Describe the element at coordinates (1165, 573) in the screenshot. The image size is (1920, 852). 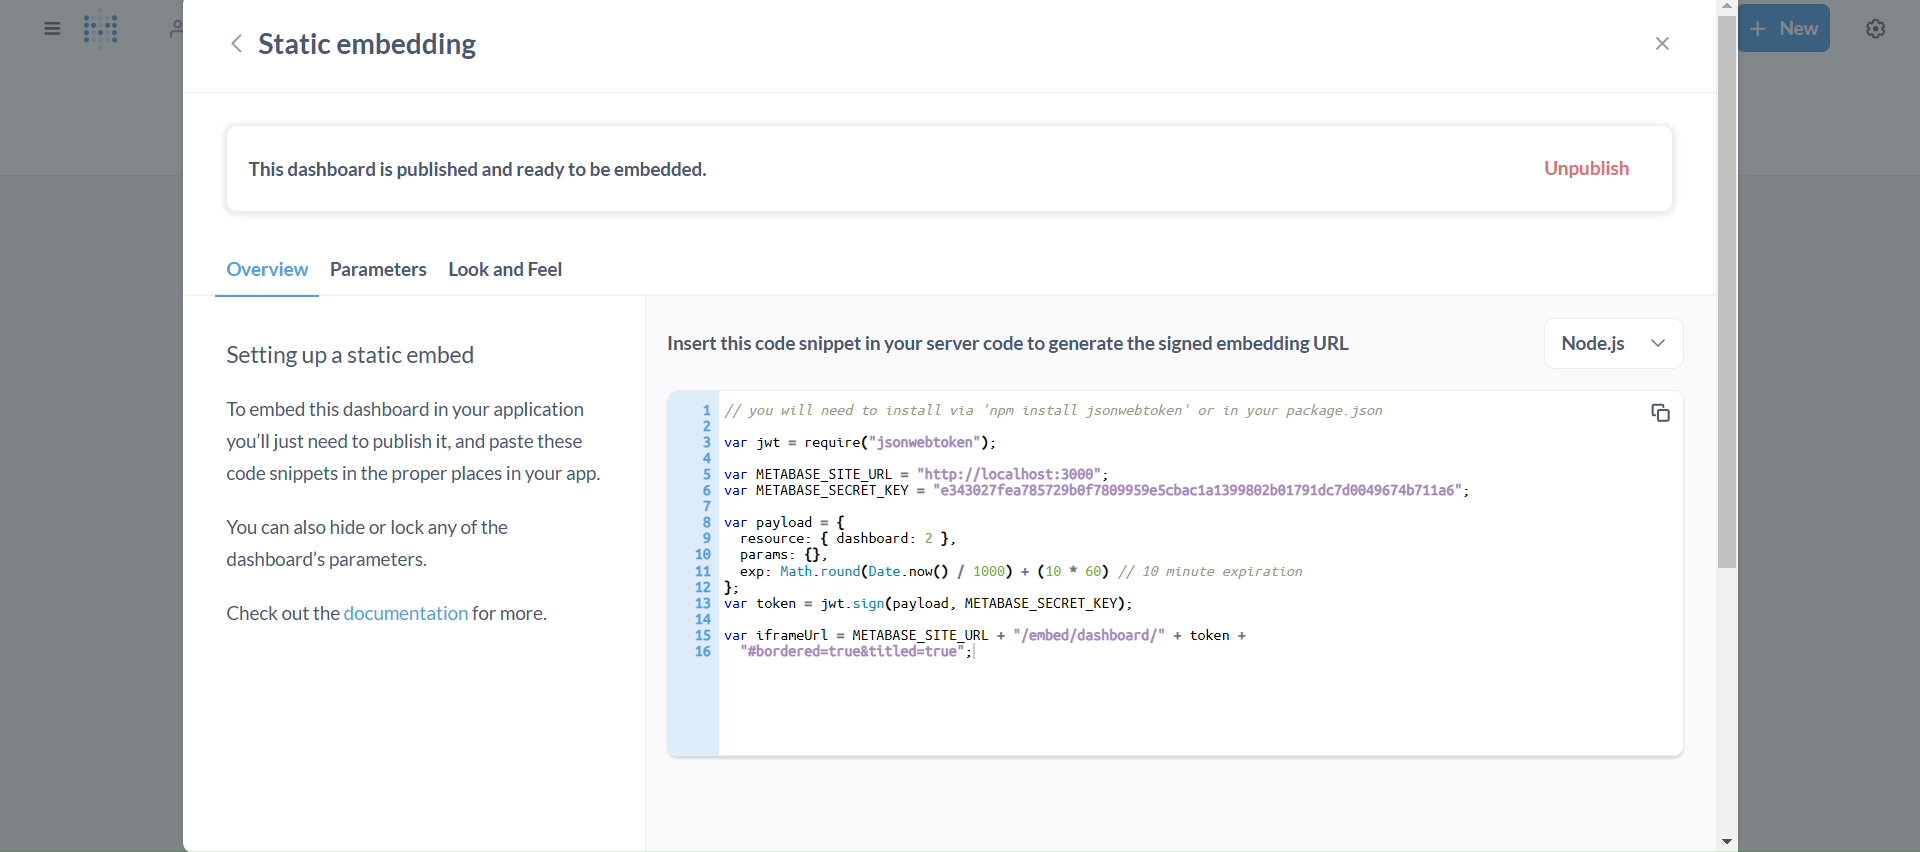
I see `embedding link` at that location.